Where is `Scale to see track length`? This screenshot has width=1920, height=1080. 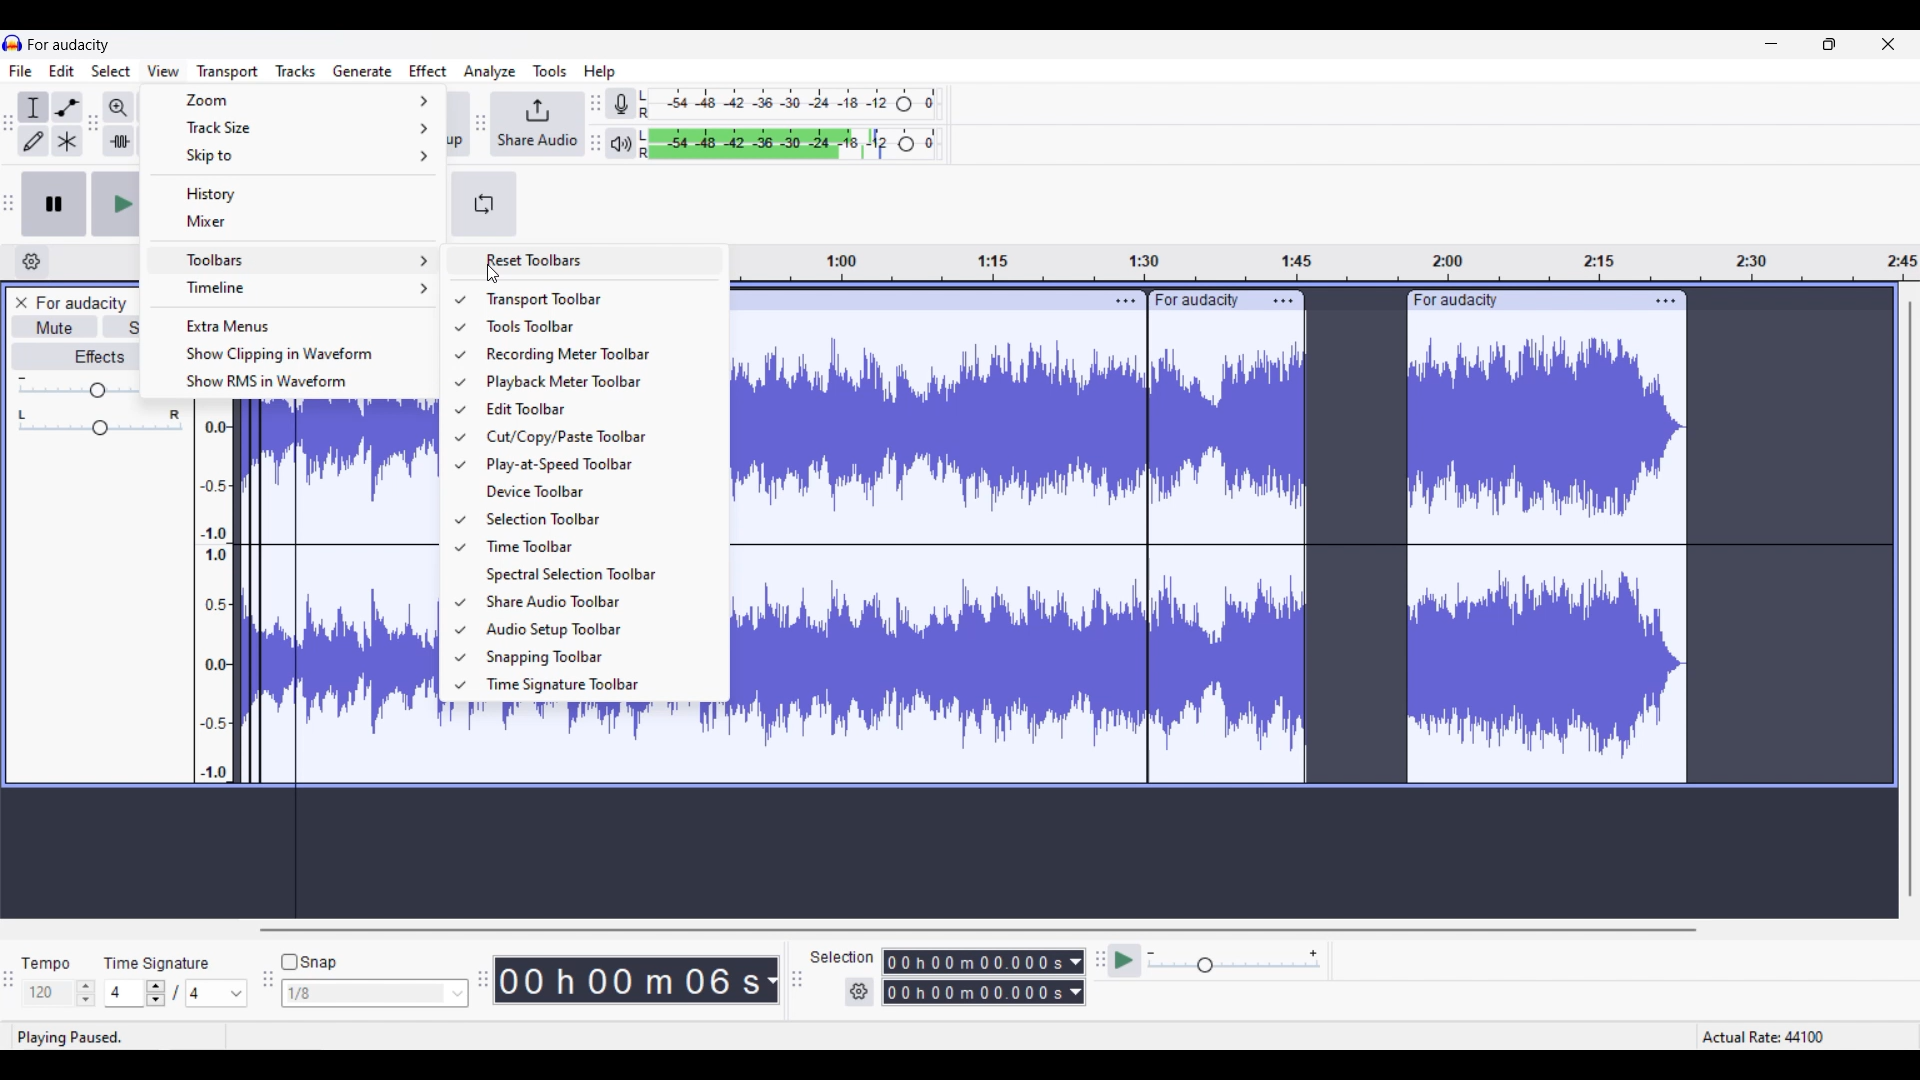
Scale to see track length is located at coordinates (1328, 263).